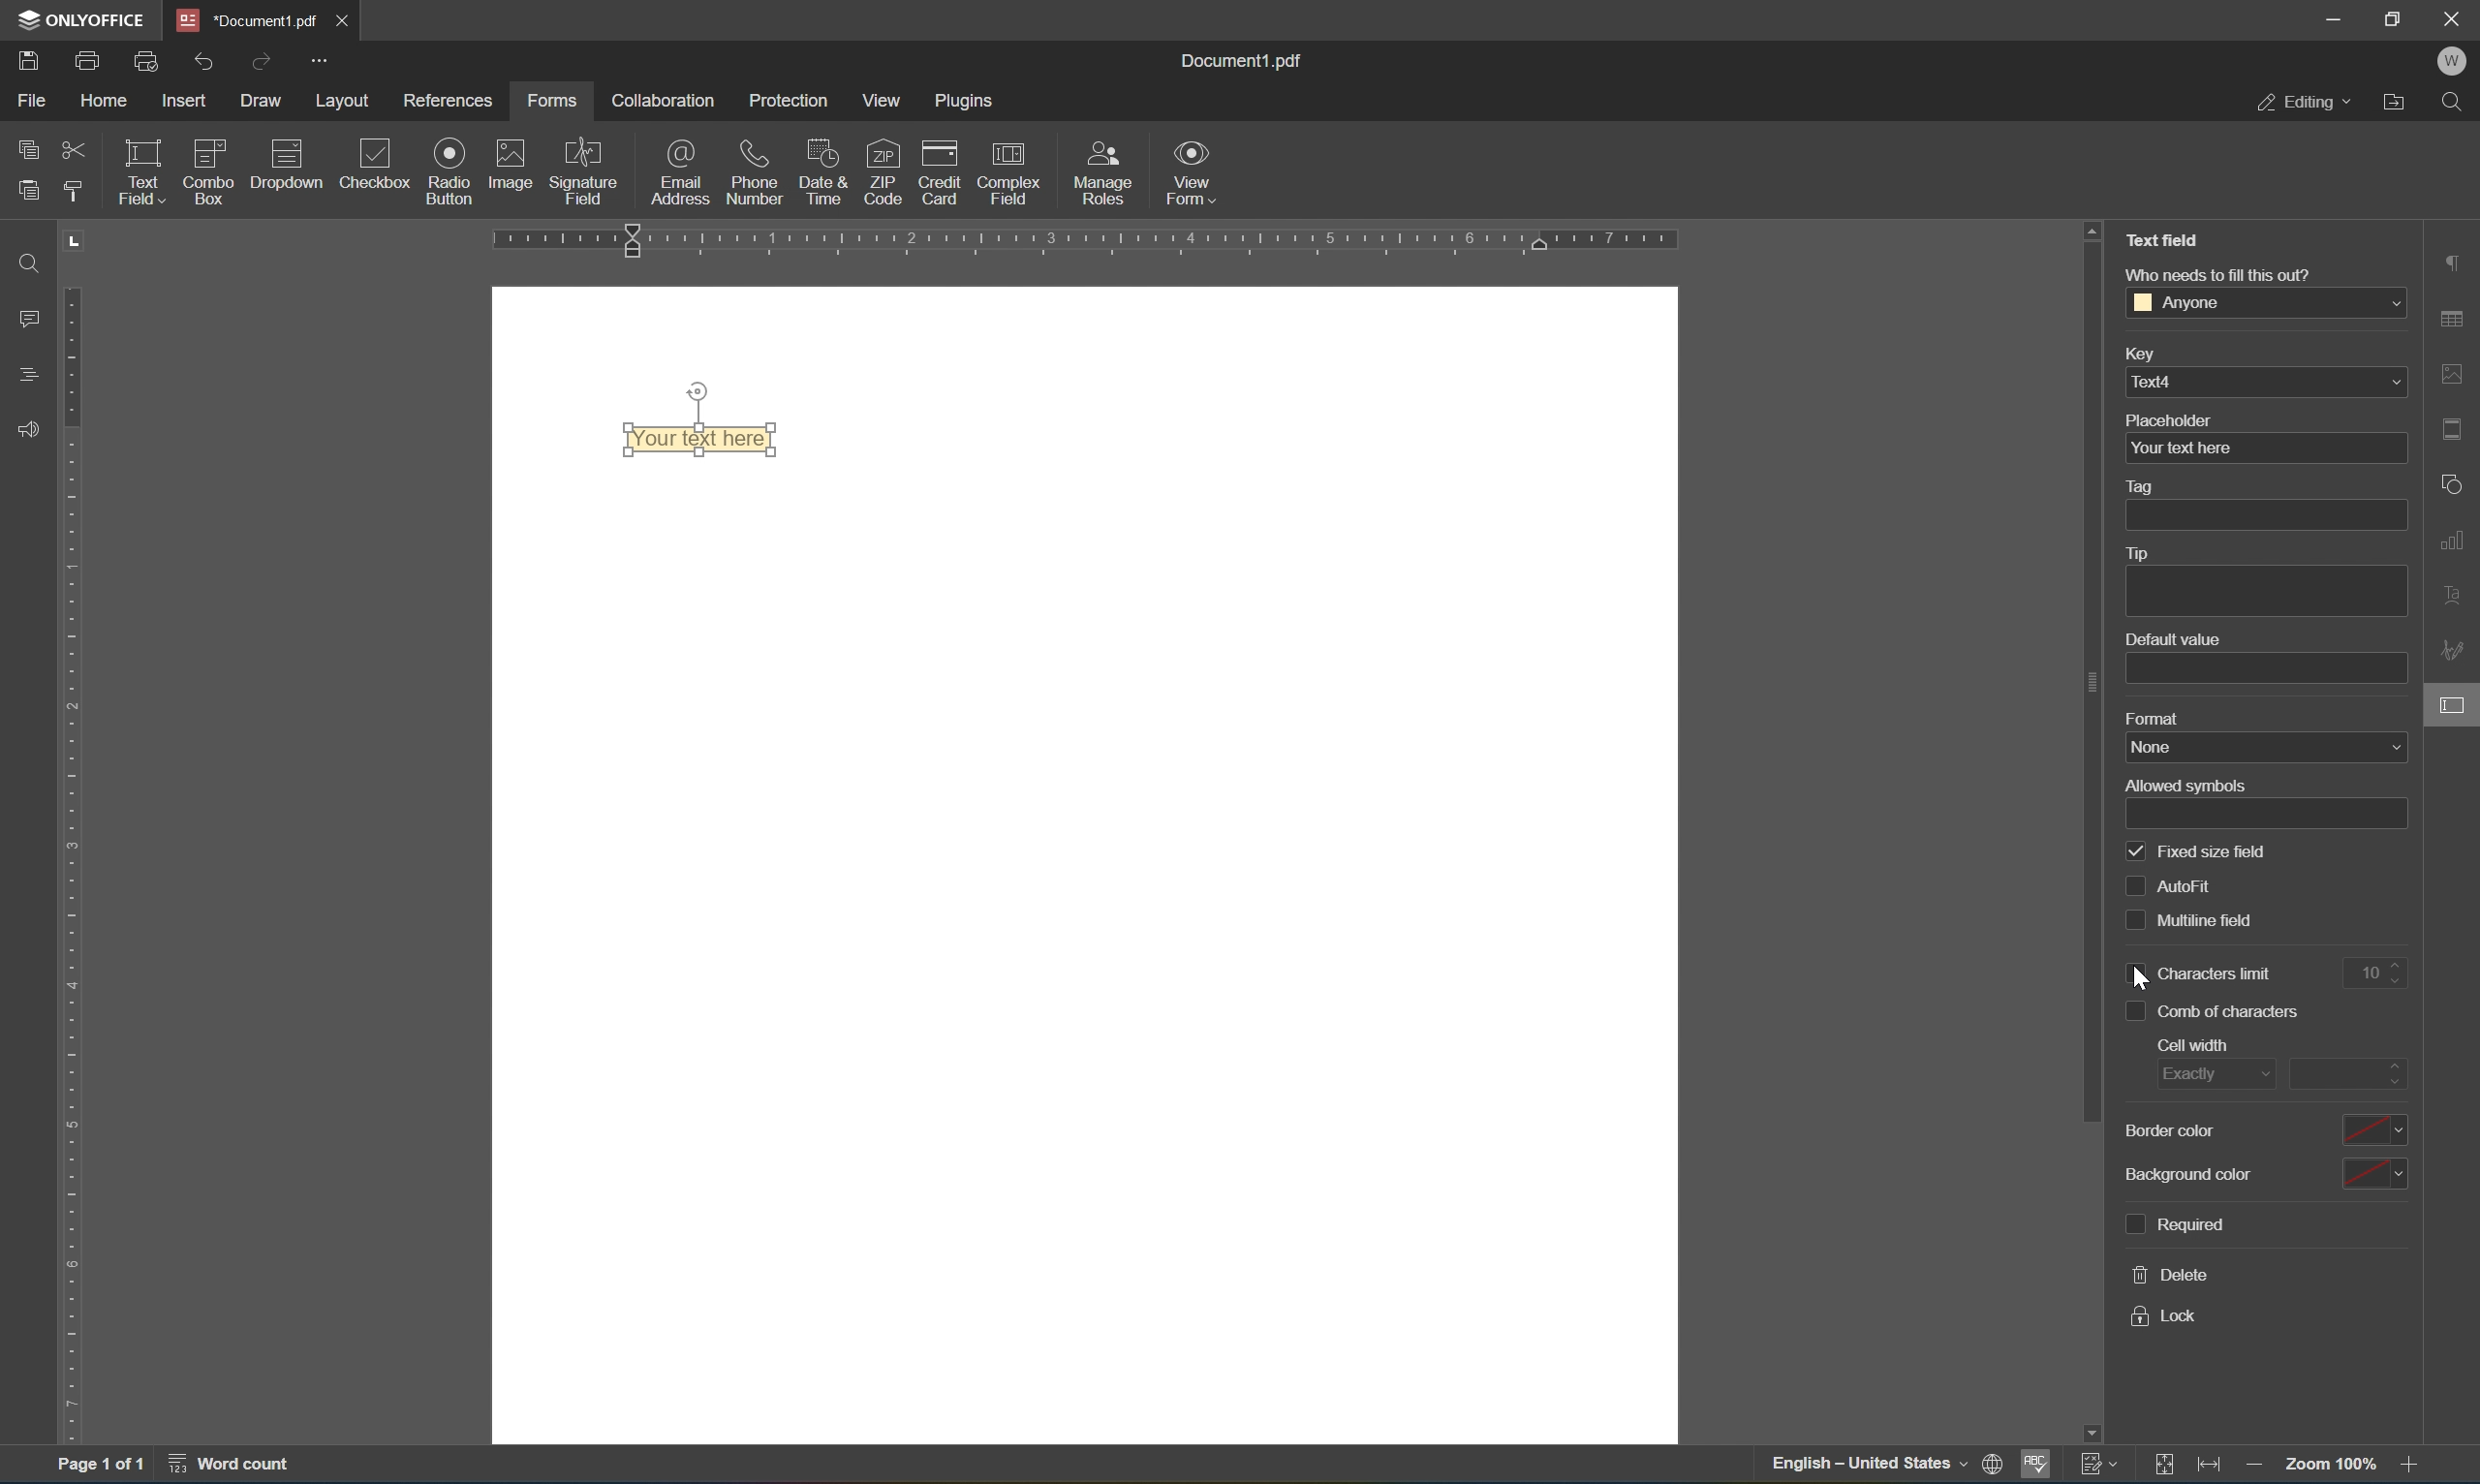 The width and height of the screenshot is (2480, 1484). Describe the element at coordinates (248, 206) in the screenshot. I see `insert field text field` at that location.